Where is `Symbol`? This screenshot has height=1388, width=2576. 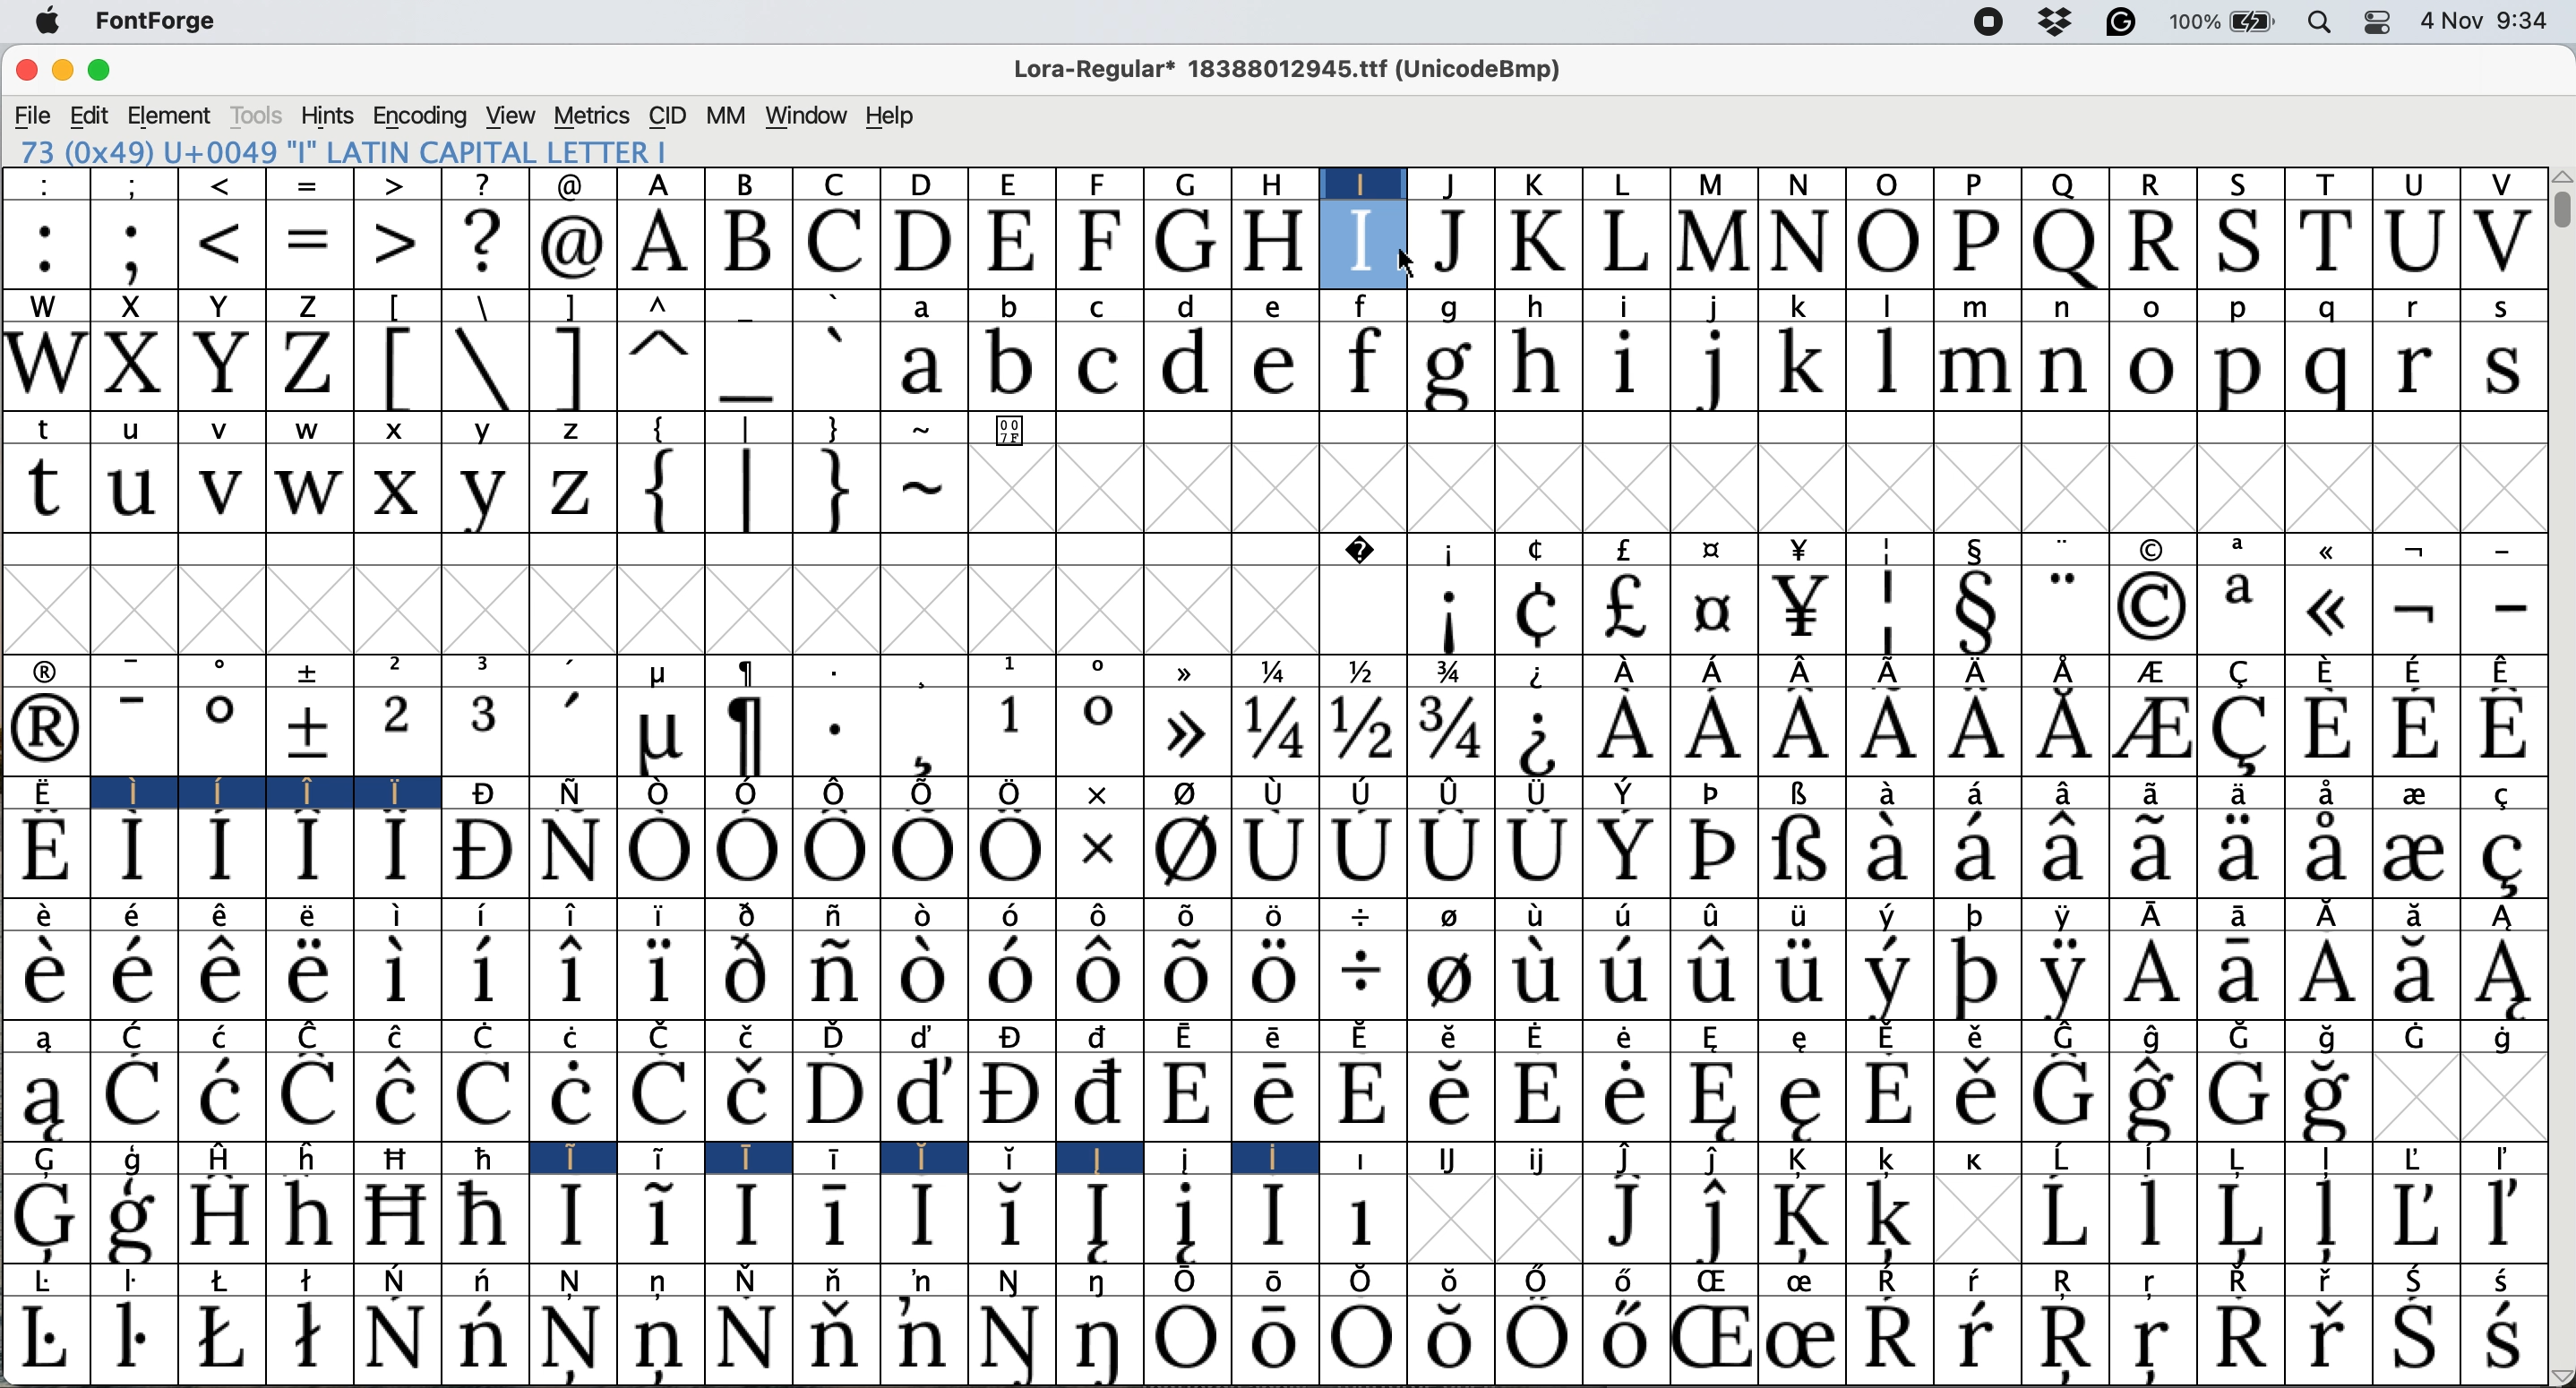 Symbol is located at coordinates (659, 855).